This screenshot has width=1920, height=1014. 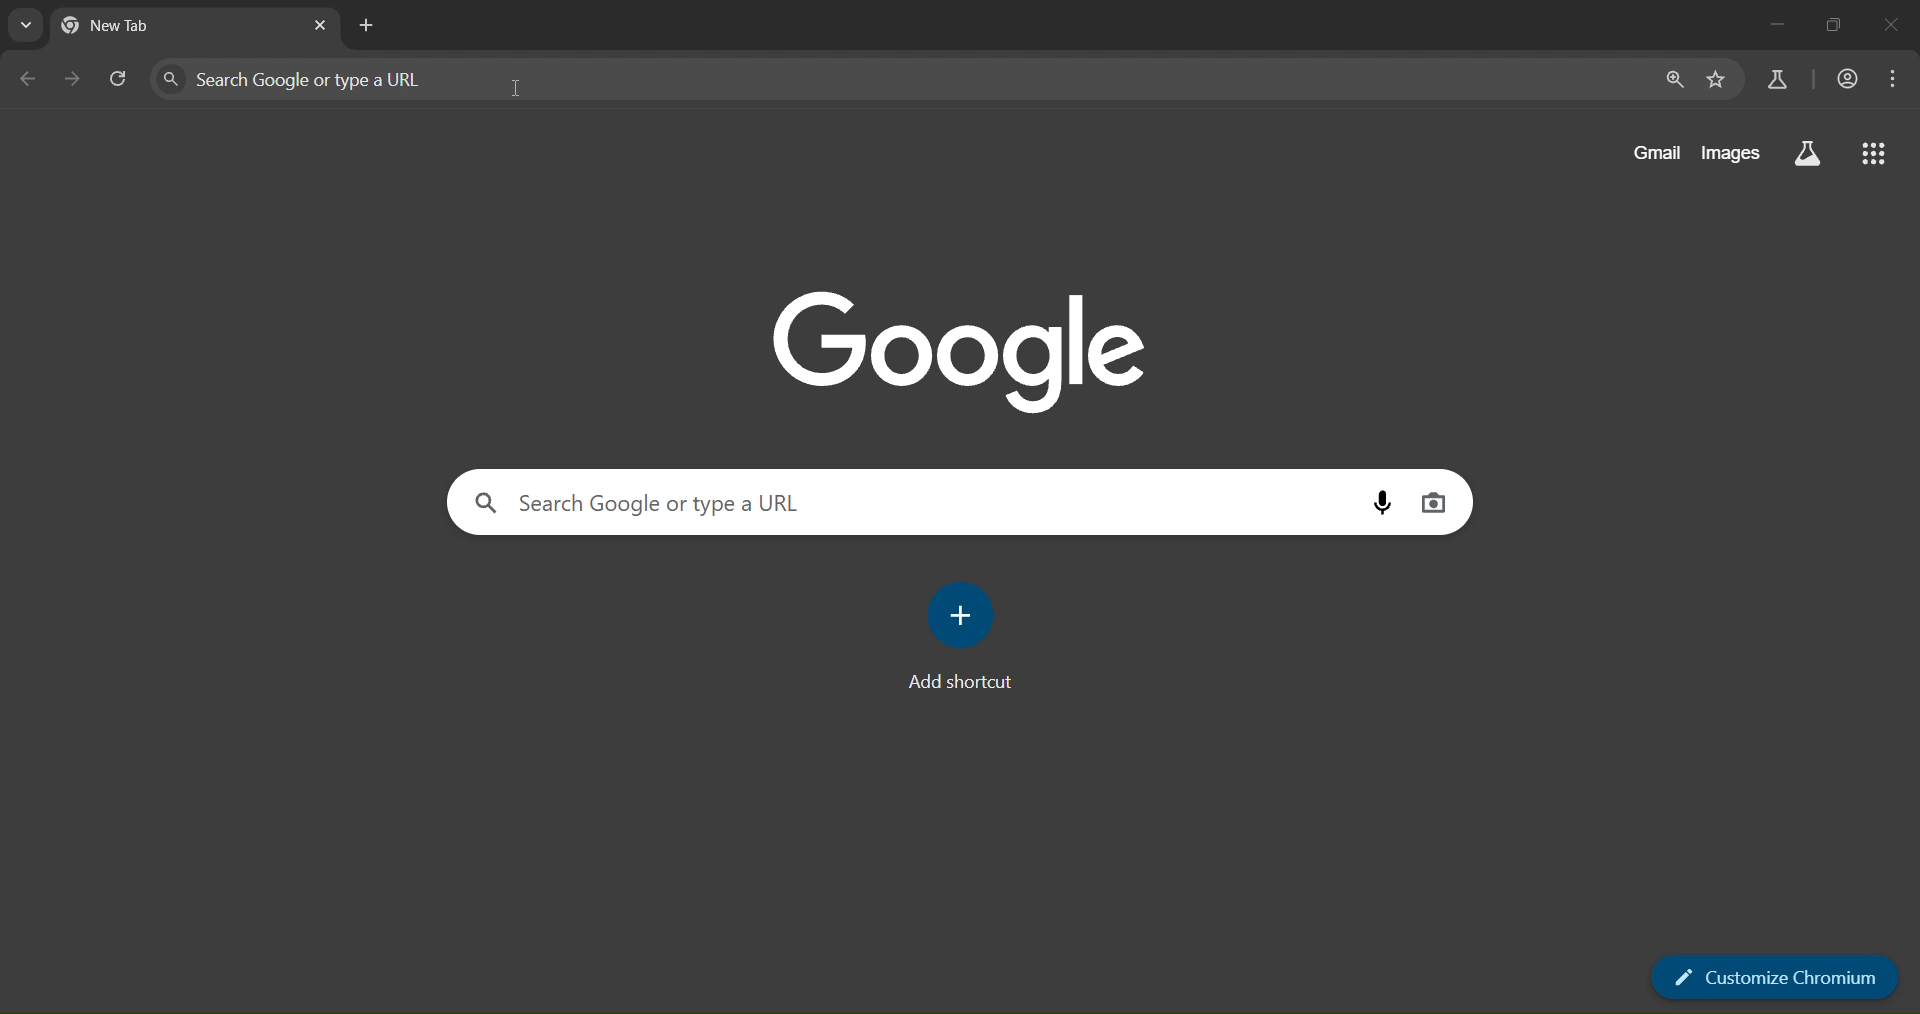 I want to click on search tabs, so click(x=23, y=25).